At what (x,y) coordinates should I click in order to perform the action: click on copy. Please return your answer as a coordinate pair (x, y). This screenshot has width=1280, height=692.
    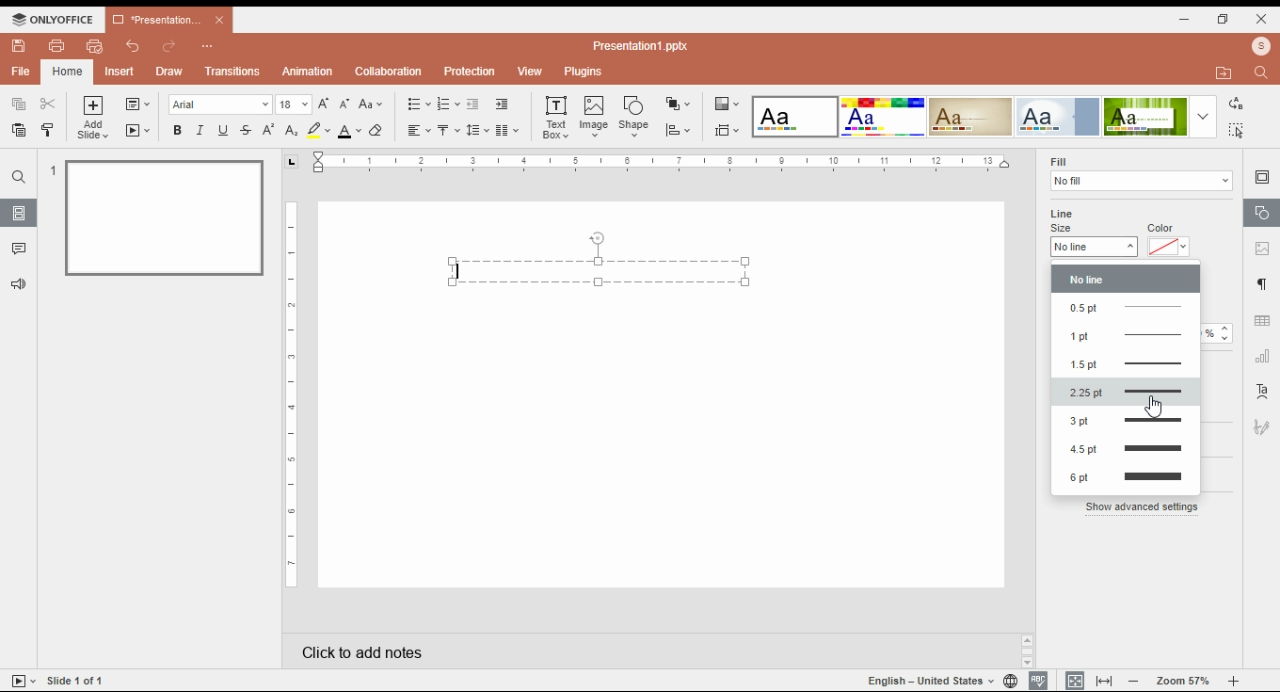
    Looking at the image, I should click on (20, 104).